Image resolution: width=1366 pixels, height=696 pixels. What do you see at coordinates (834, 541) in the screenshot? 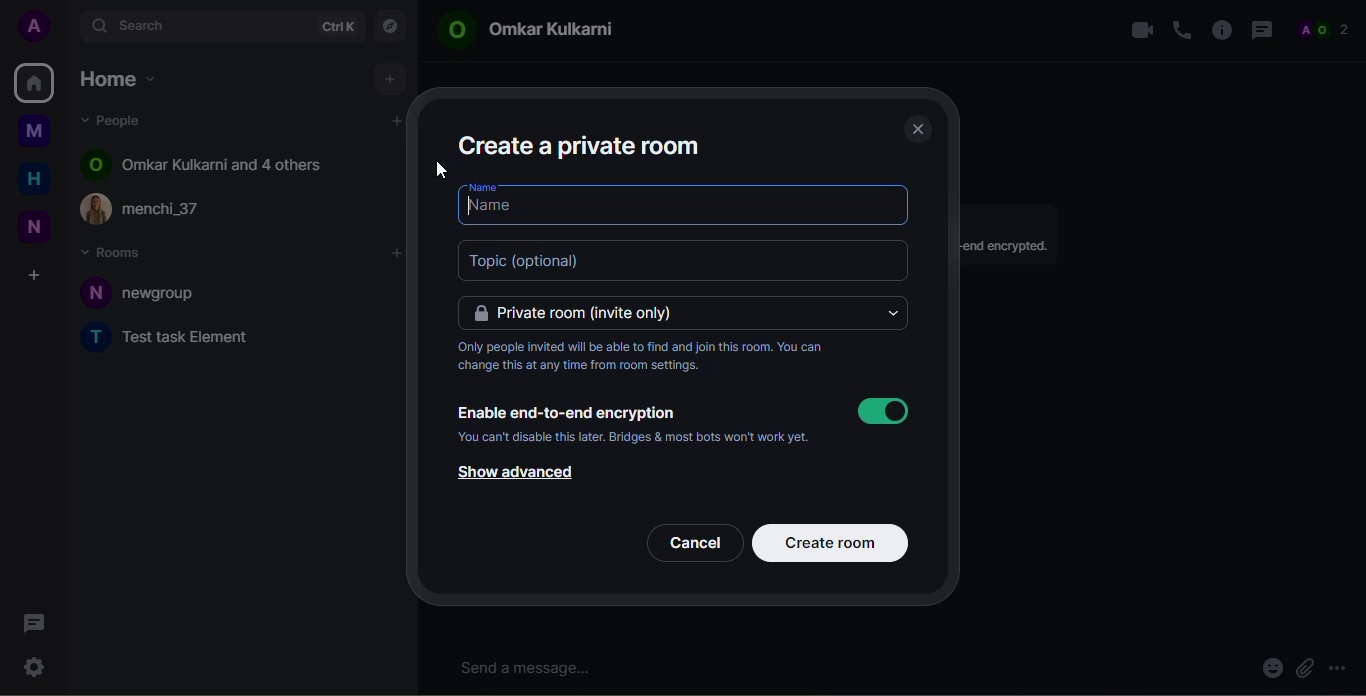
I see `create room` at bounding box center [834, 541].